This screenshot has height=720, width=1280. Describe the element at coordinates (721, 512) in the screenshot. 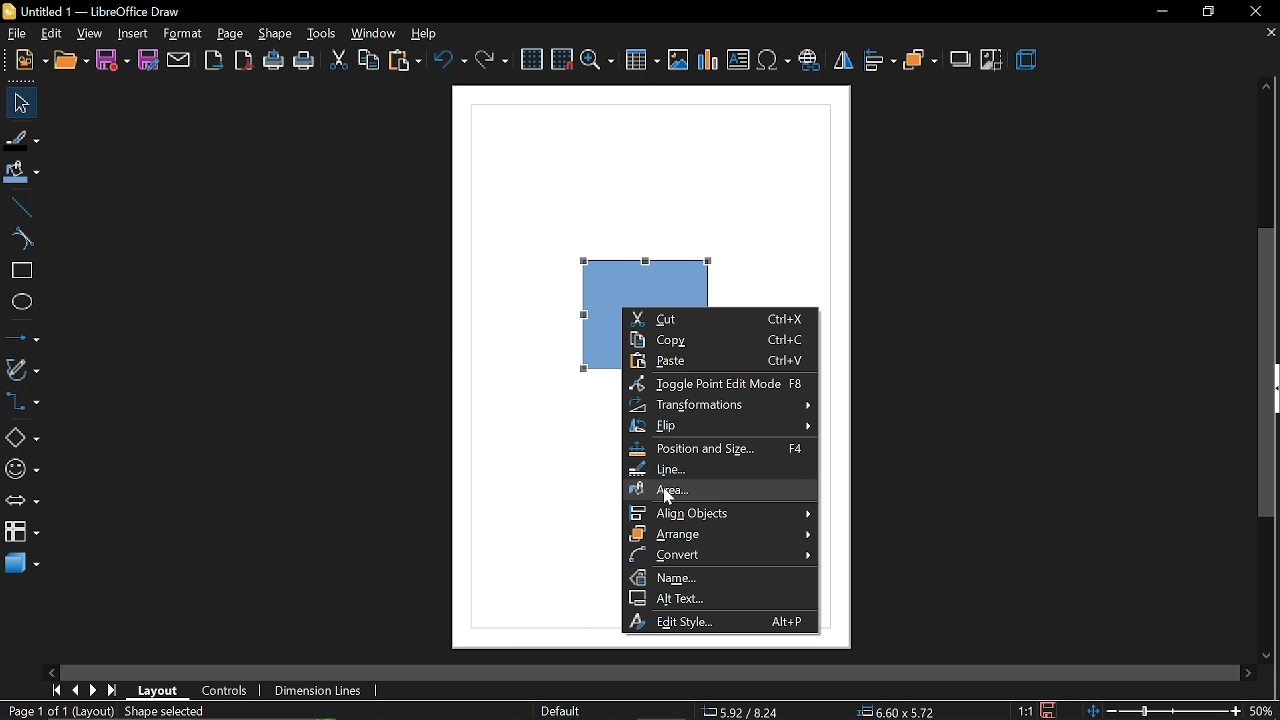

I see `align objects` at that location.